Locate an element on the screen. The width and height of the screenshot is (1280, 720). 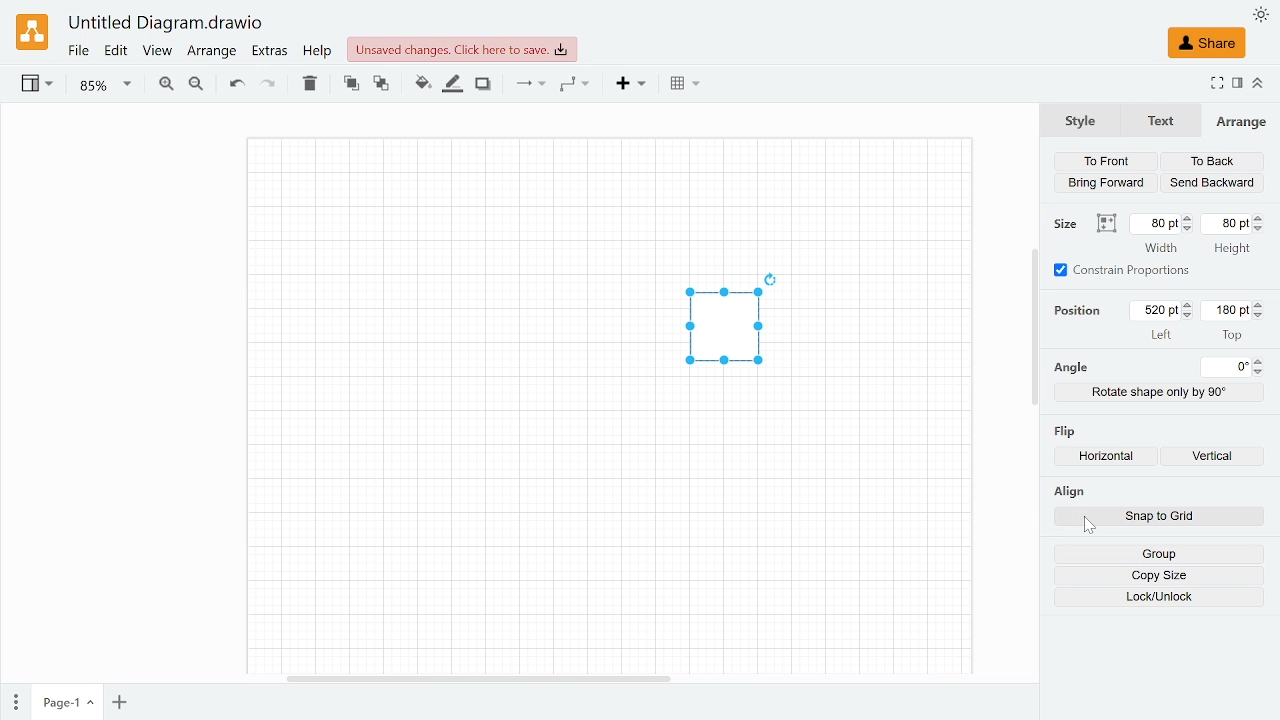
Rectangle shape selected is located at coordinates (722, 330).